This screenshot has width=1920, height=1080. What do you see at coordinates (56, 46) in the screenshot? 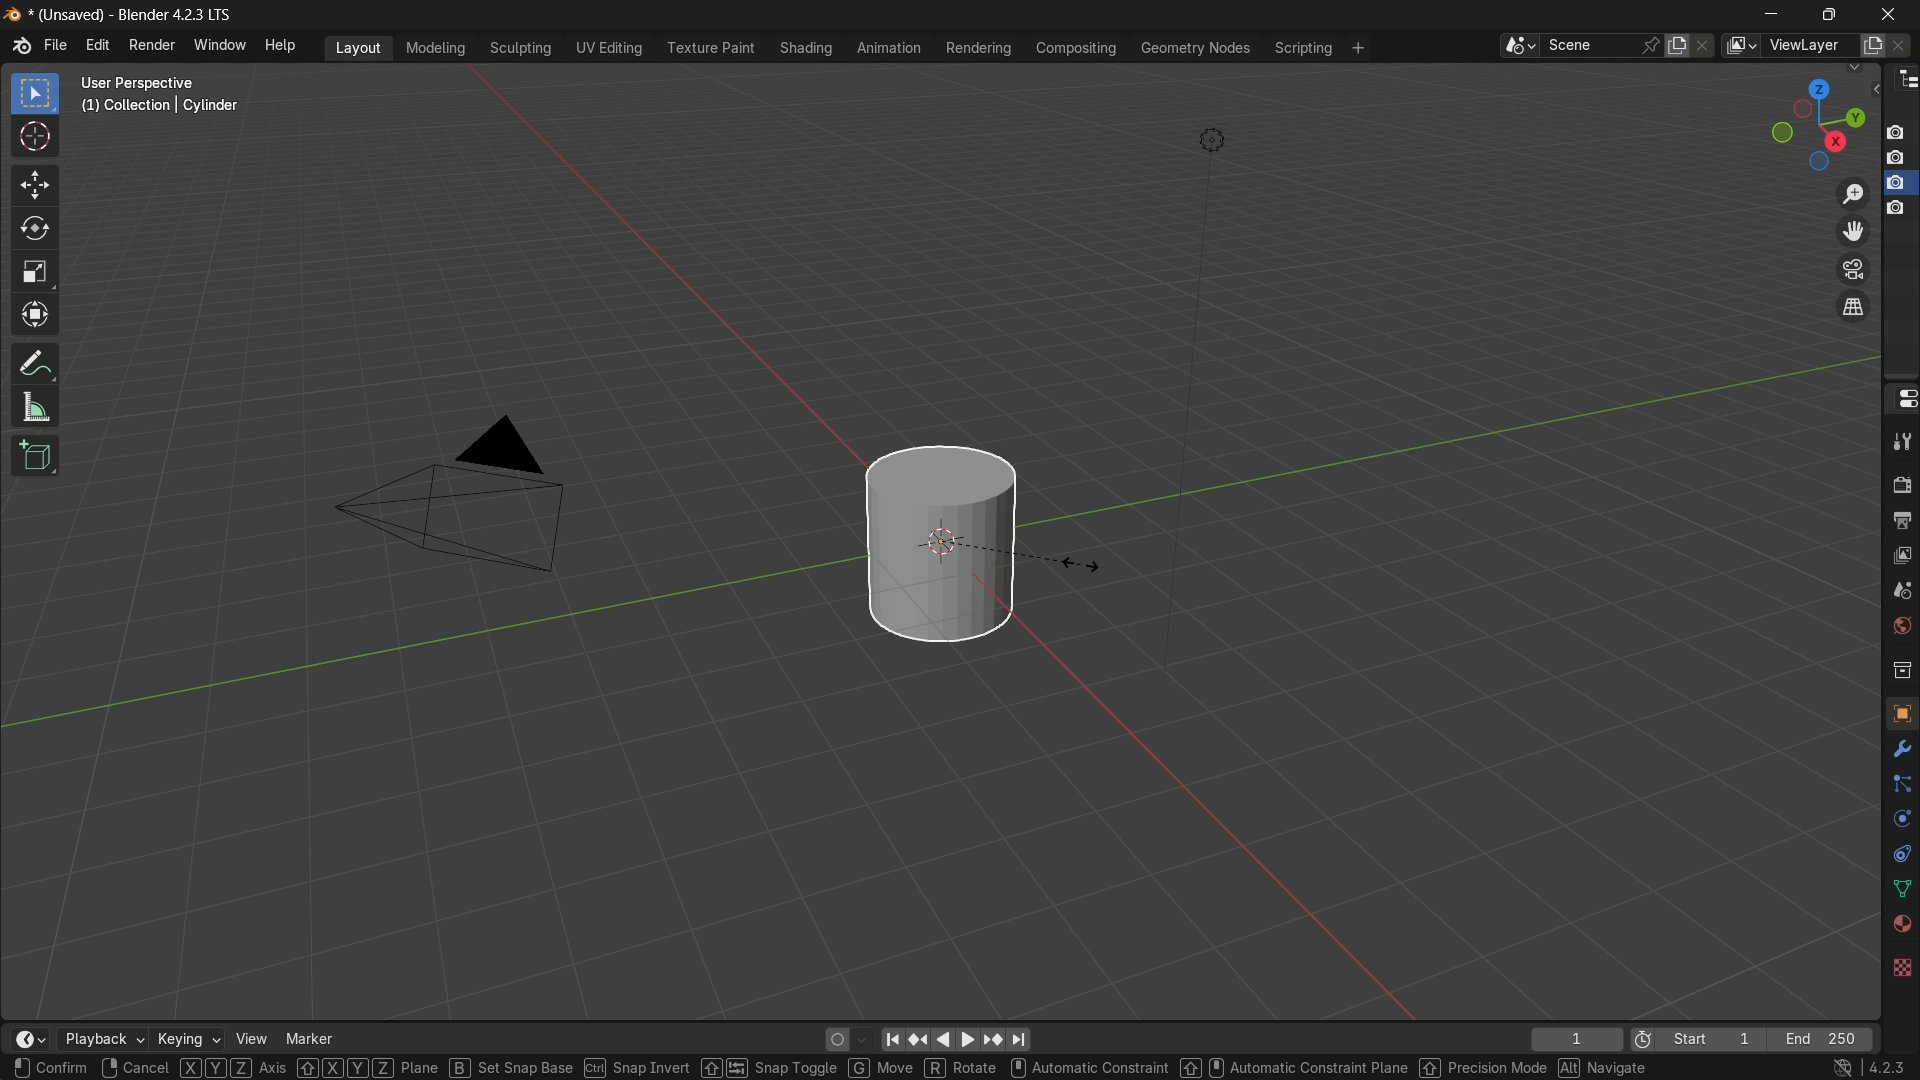
I see `file menu` at bounding box center [56, 46].